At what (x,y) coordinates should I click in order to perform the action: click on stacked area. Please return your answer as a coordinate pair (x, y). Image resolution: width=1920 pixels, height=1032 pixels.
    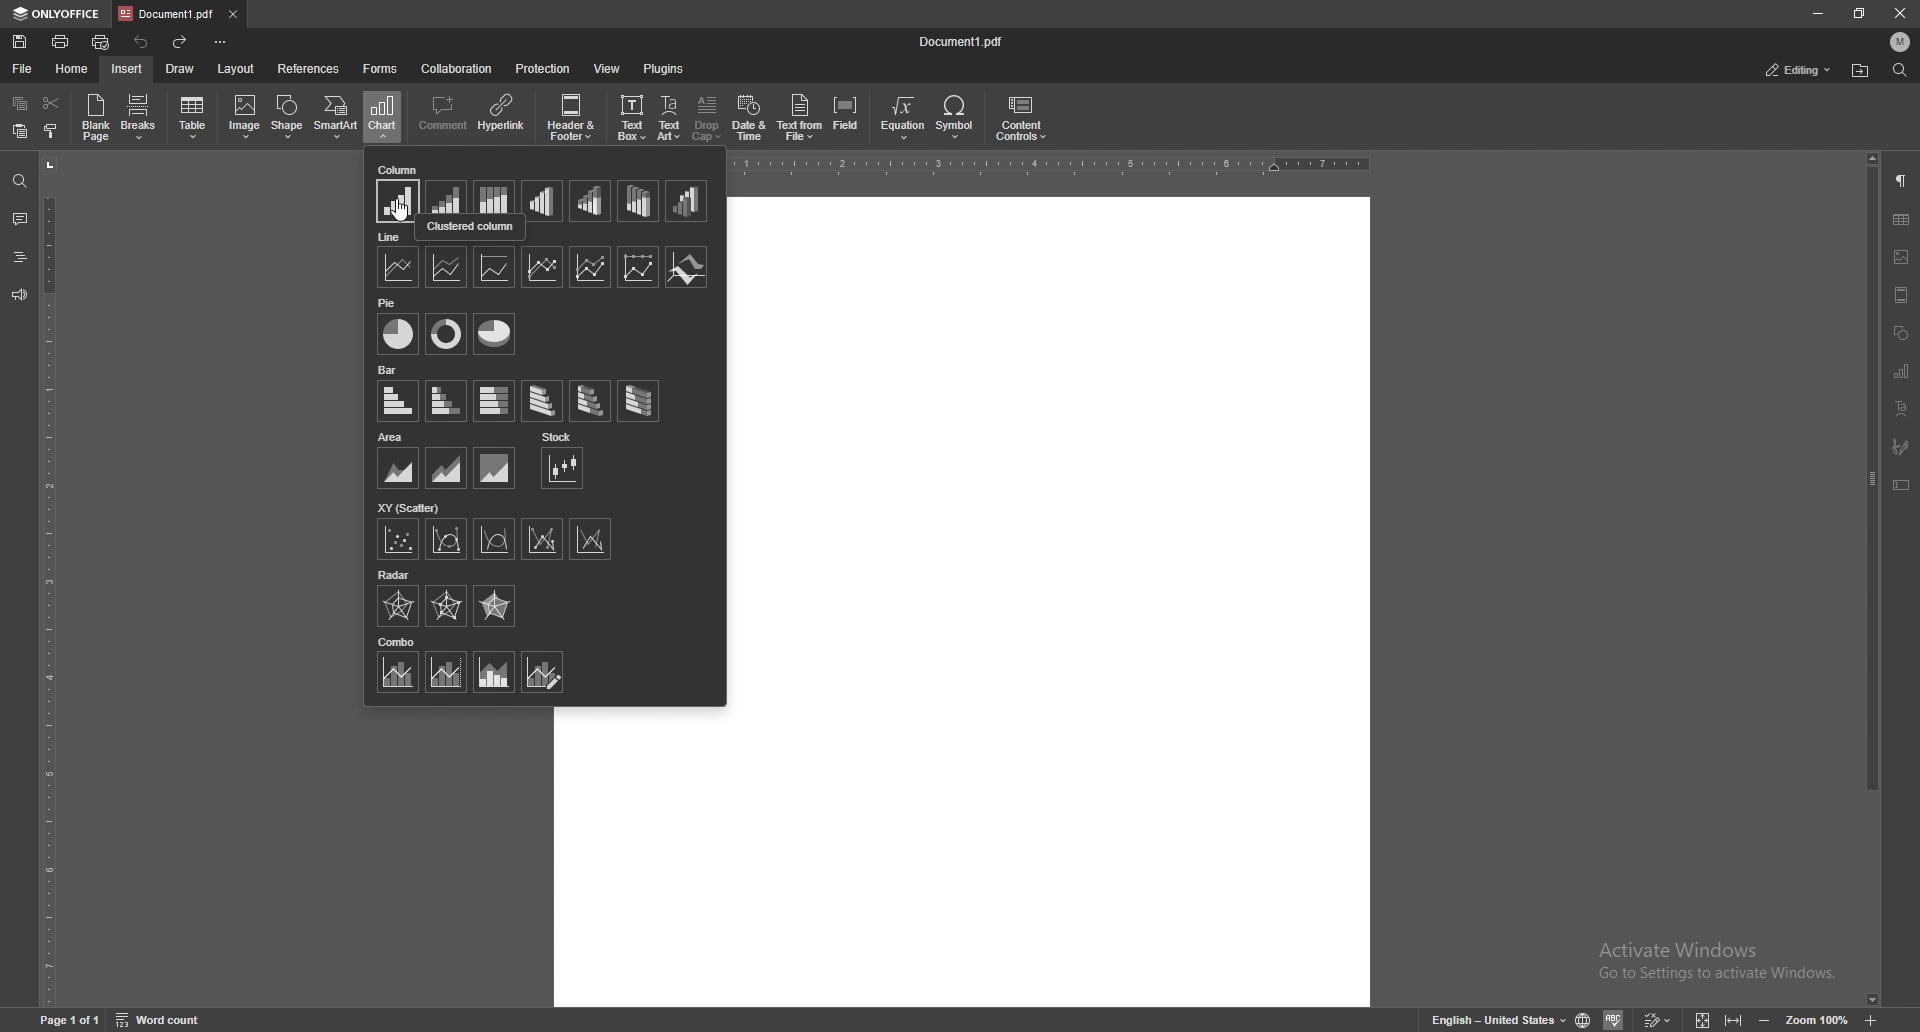
    Looking at the image, I should click on (447, 467).